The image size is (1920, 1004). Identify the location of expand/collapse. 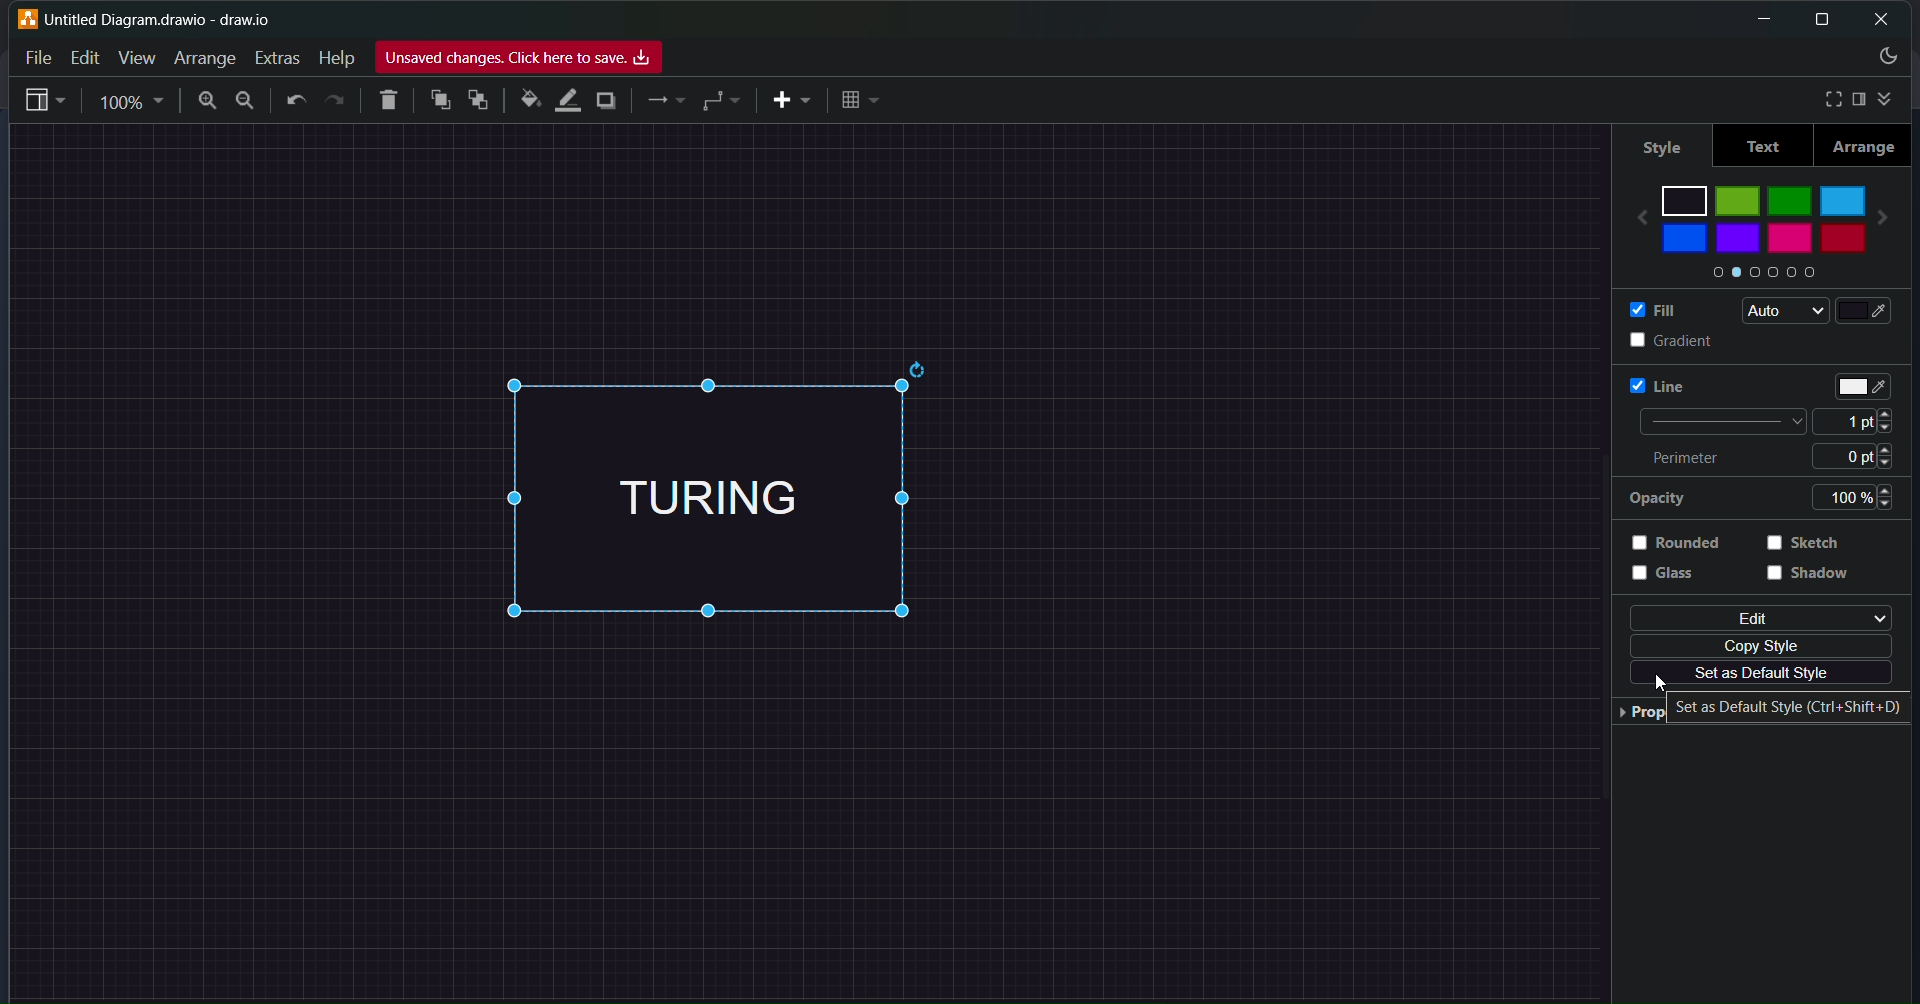
(1890, 96).